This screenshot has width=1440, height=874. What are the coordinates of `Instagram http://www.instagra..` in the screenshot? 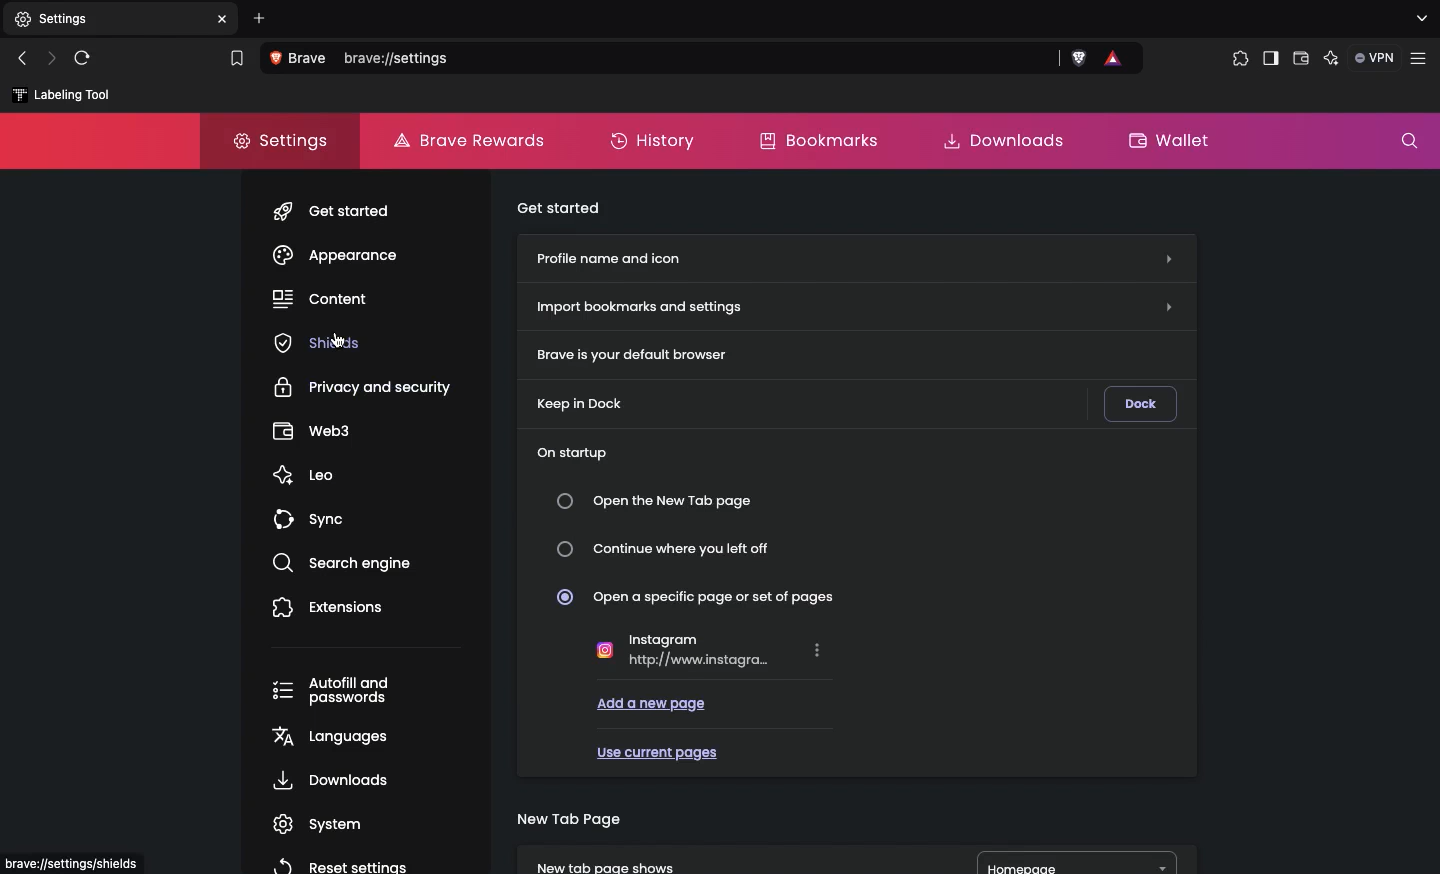 It's located at (709, 654).